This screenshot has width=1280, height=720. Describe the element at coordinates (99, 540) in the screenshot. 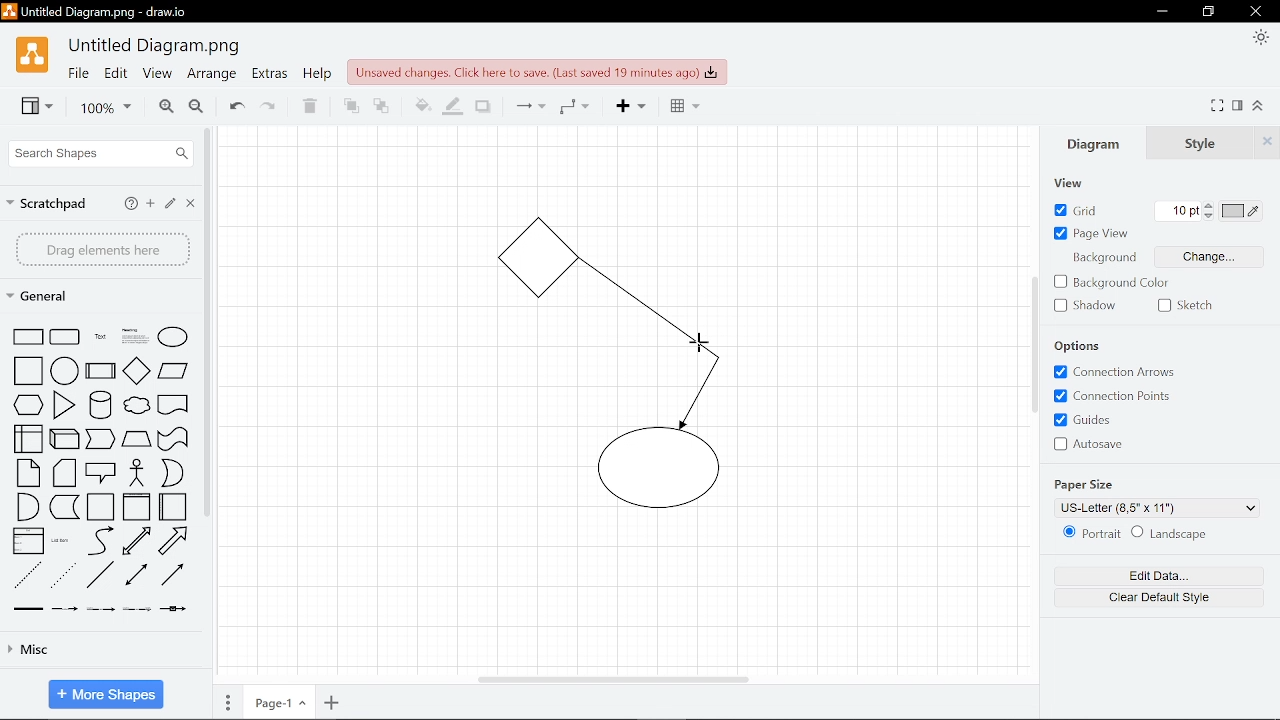

I see `shape` at that location.